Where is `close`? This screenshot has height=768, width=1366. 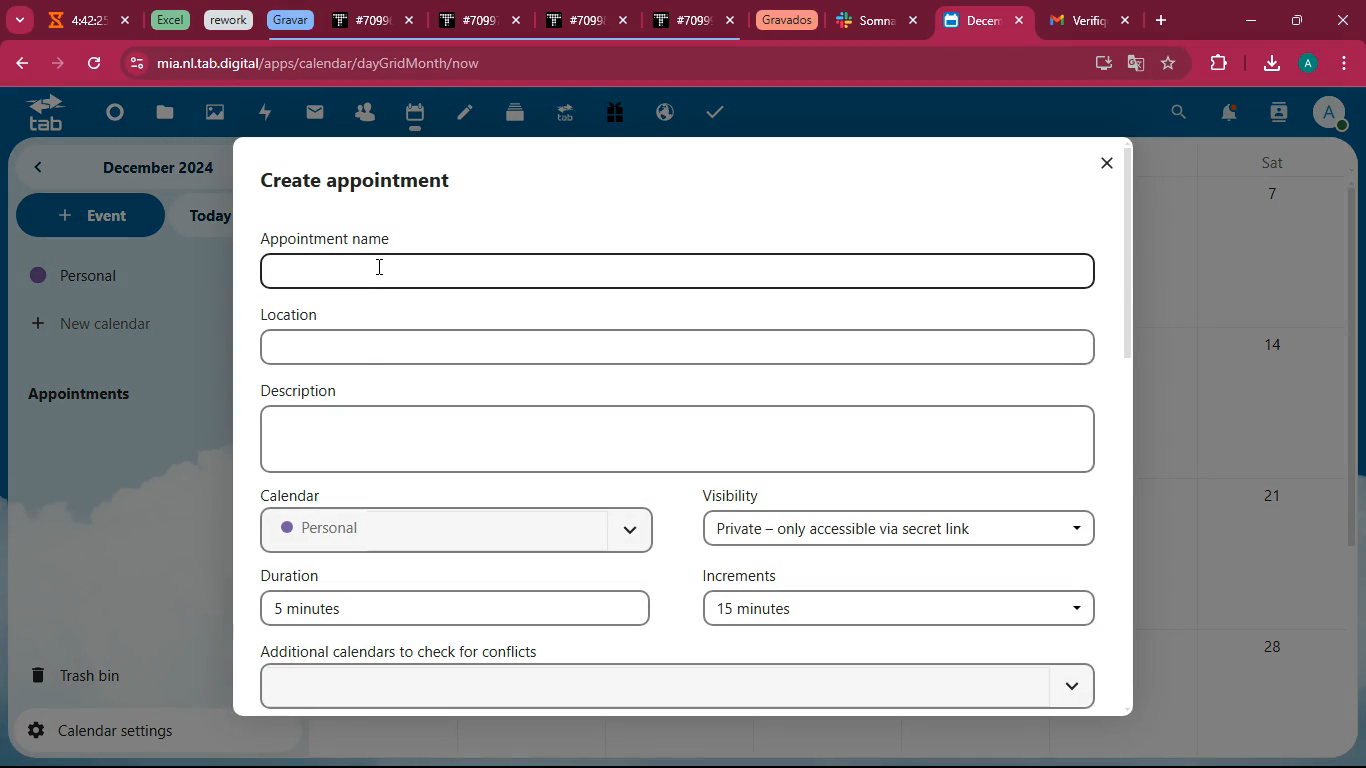
close is located at coordinates (1127, 21).